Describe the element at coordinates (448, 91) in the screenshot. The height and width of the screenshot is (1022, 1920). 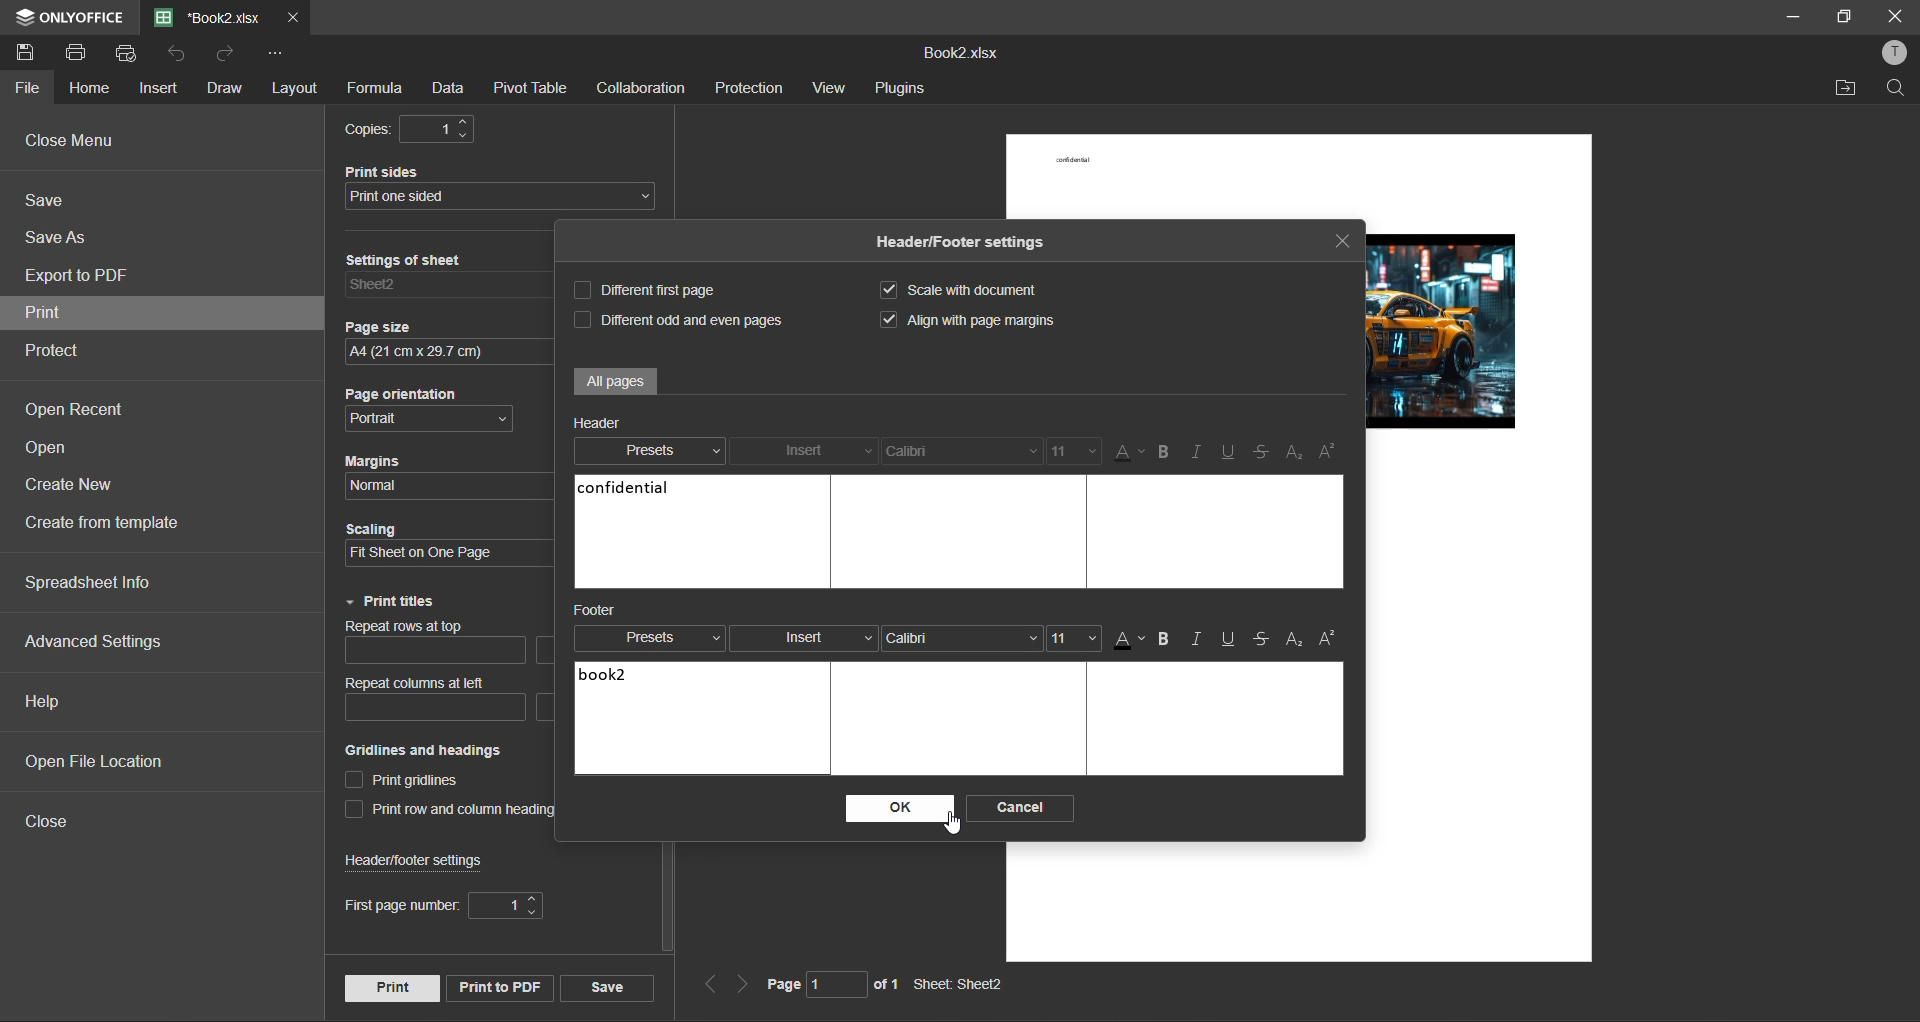
I see `data` at that location.